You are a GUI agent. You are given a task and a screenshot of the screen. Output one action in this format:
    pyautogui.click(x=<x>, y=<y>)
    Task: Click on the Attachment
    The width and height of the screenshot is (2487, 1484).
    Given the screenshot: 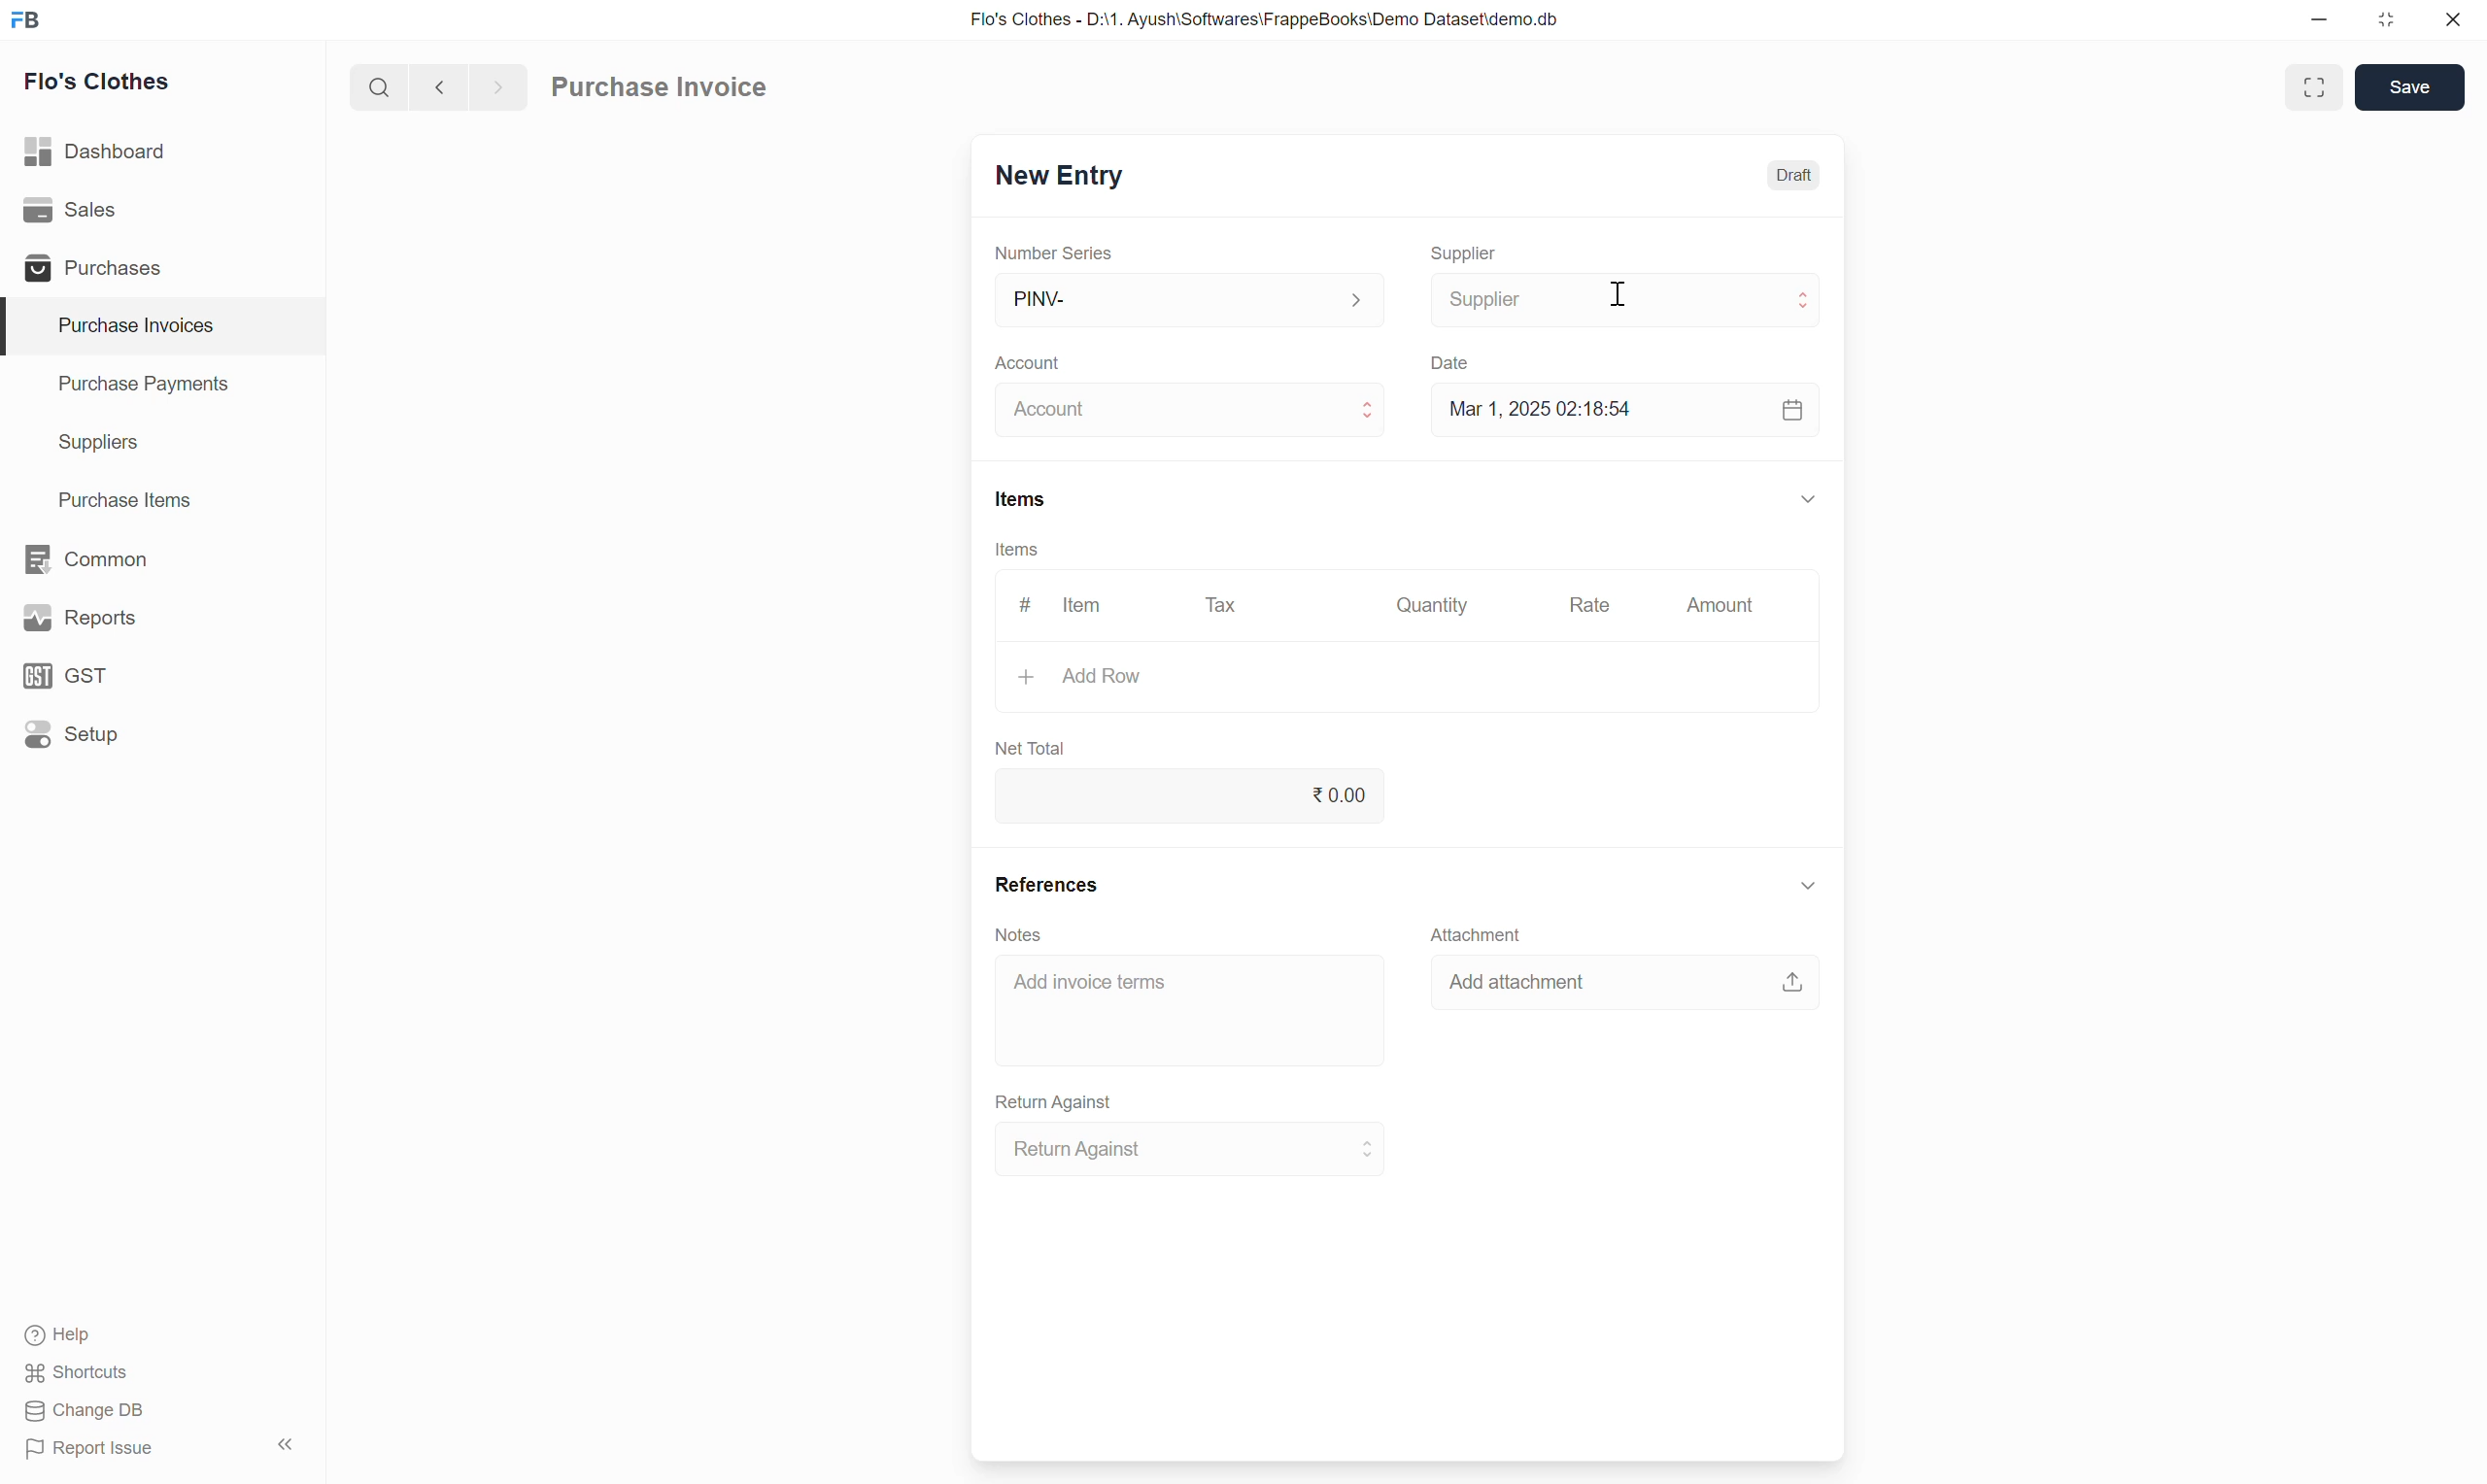 What is the action you would take?
    pyautogui.click(x=1477, y=935)
    